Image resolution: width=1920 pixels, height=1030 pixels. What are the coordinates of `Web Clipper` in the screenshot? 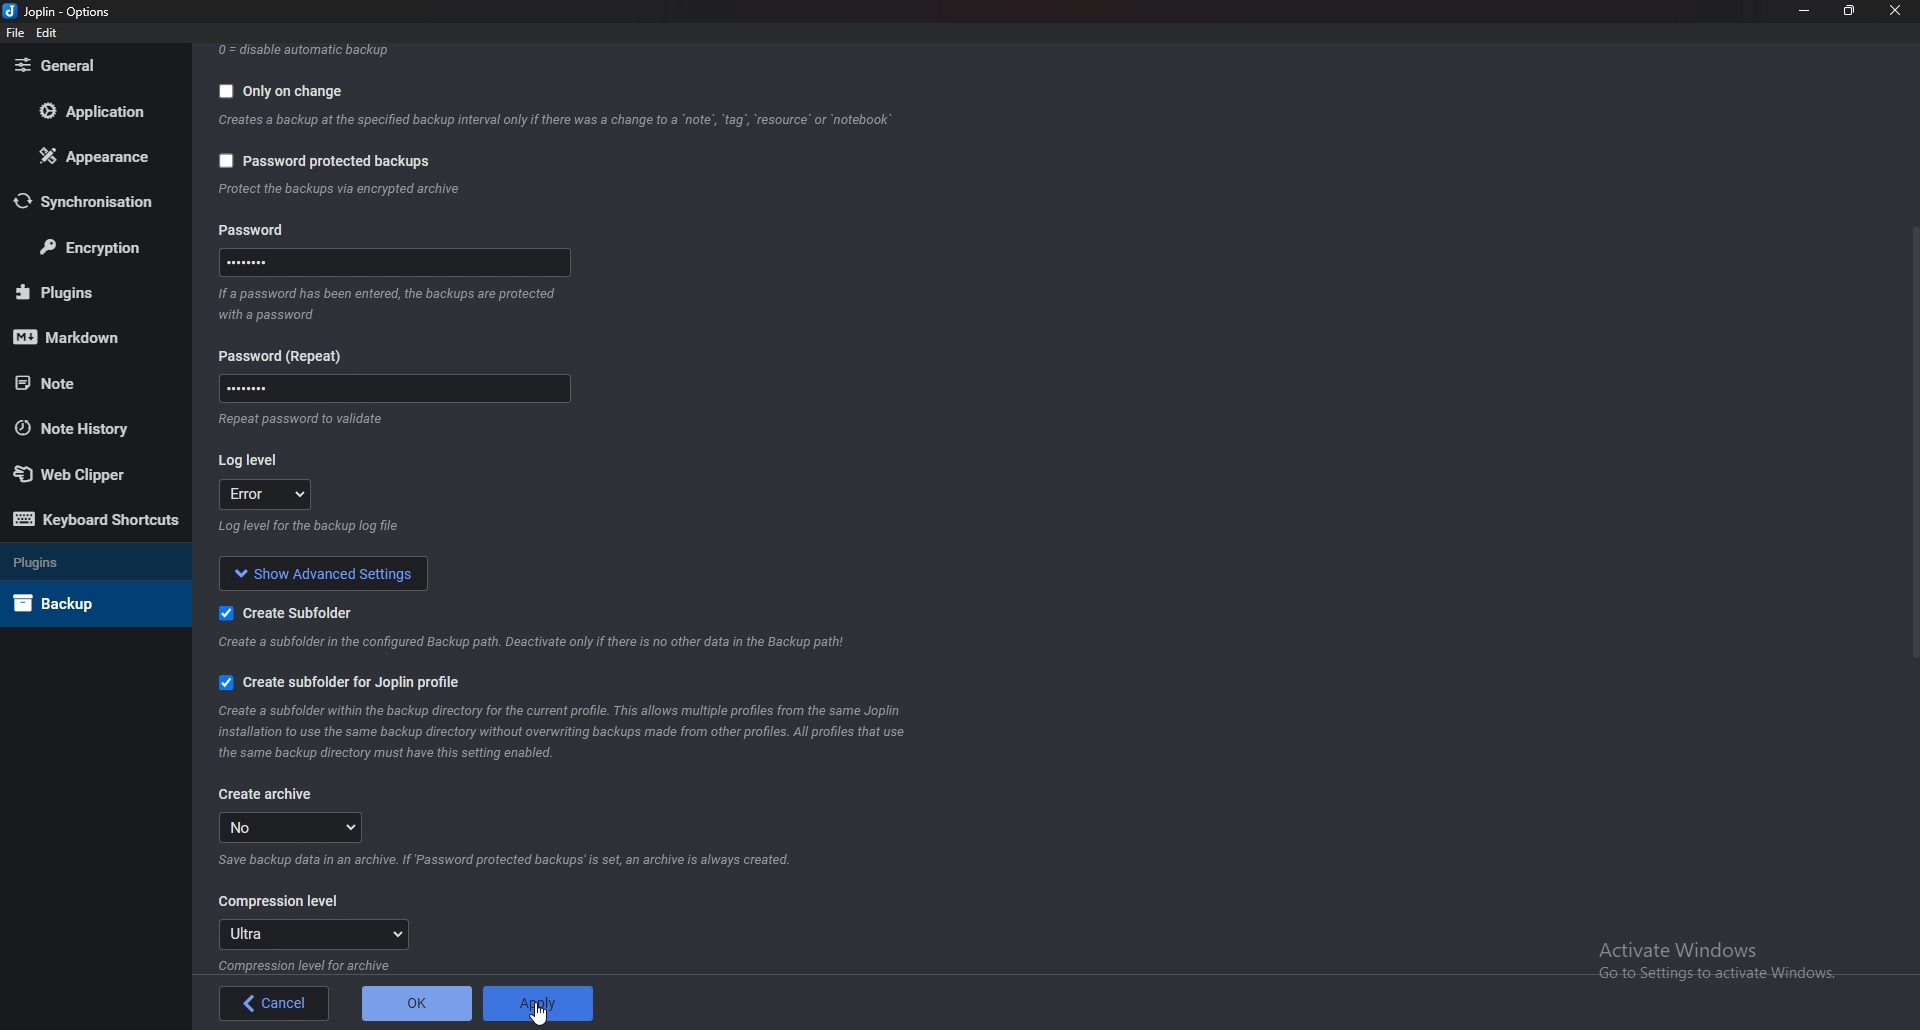 It's located at (93, 474).